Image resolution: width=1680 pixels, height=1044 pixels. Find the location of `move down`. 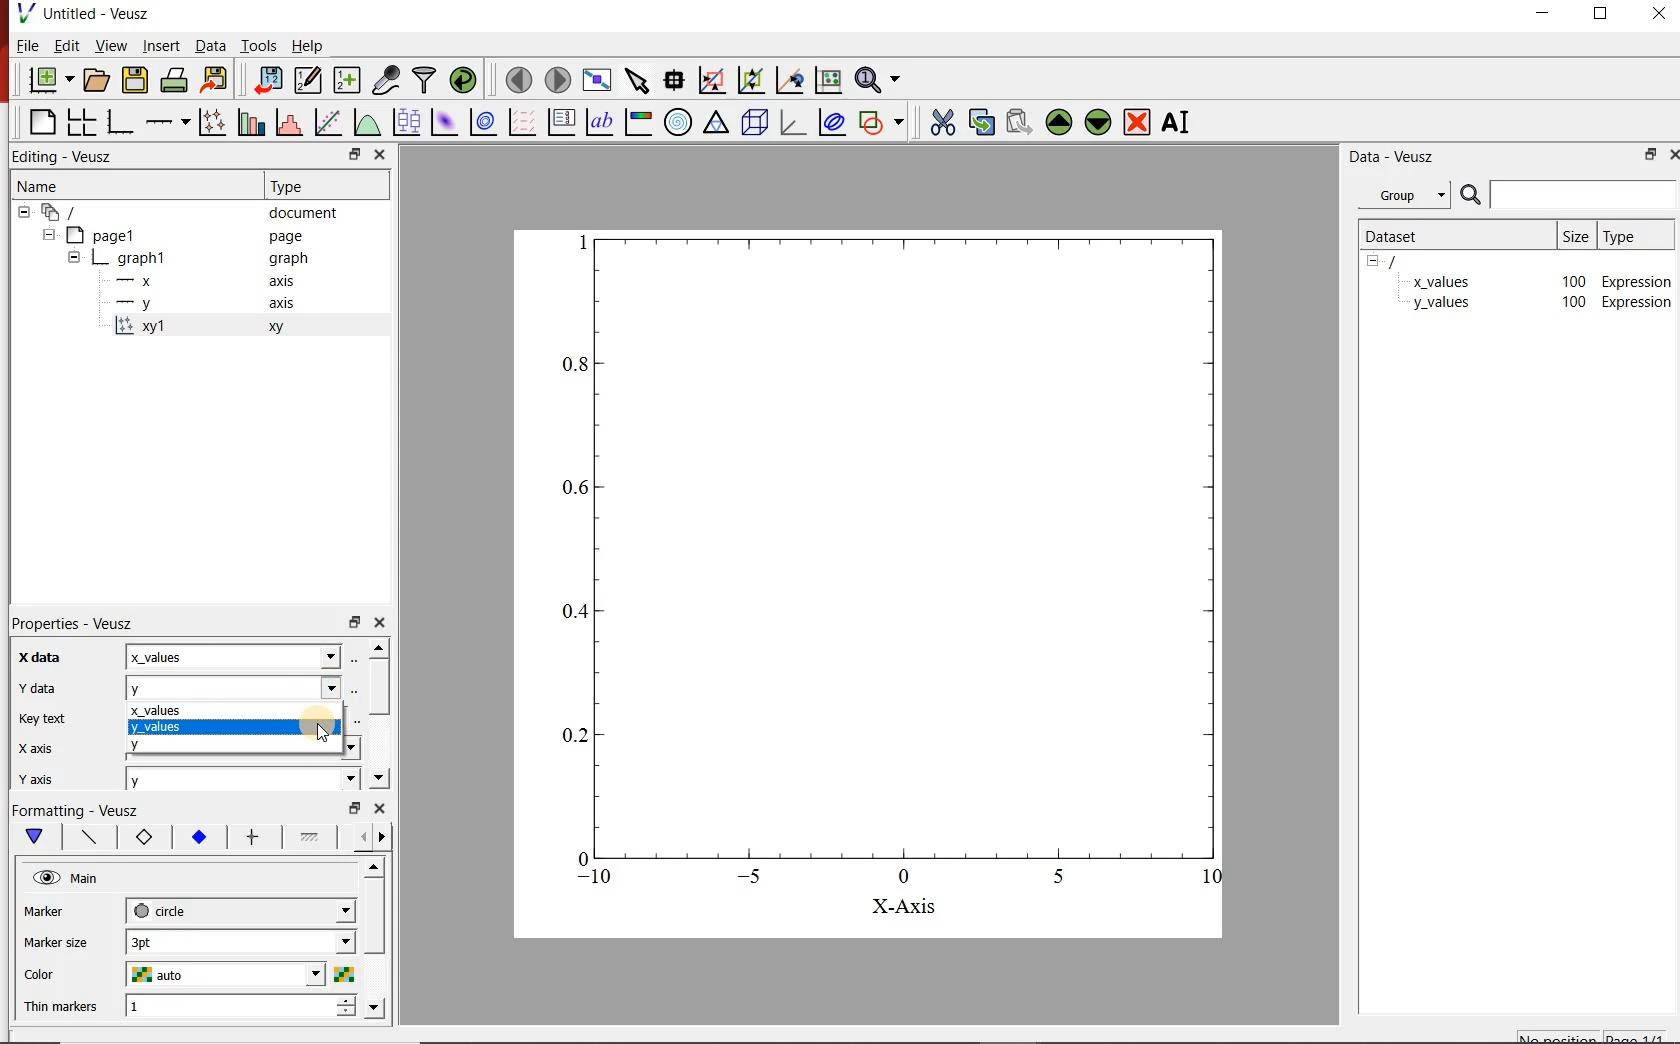

move down is located at coordinates (380, 777).